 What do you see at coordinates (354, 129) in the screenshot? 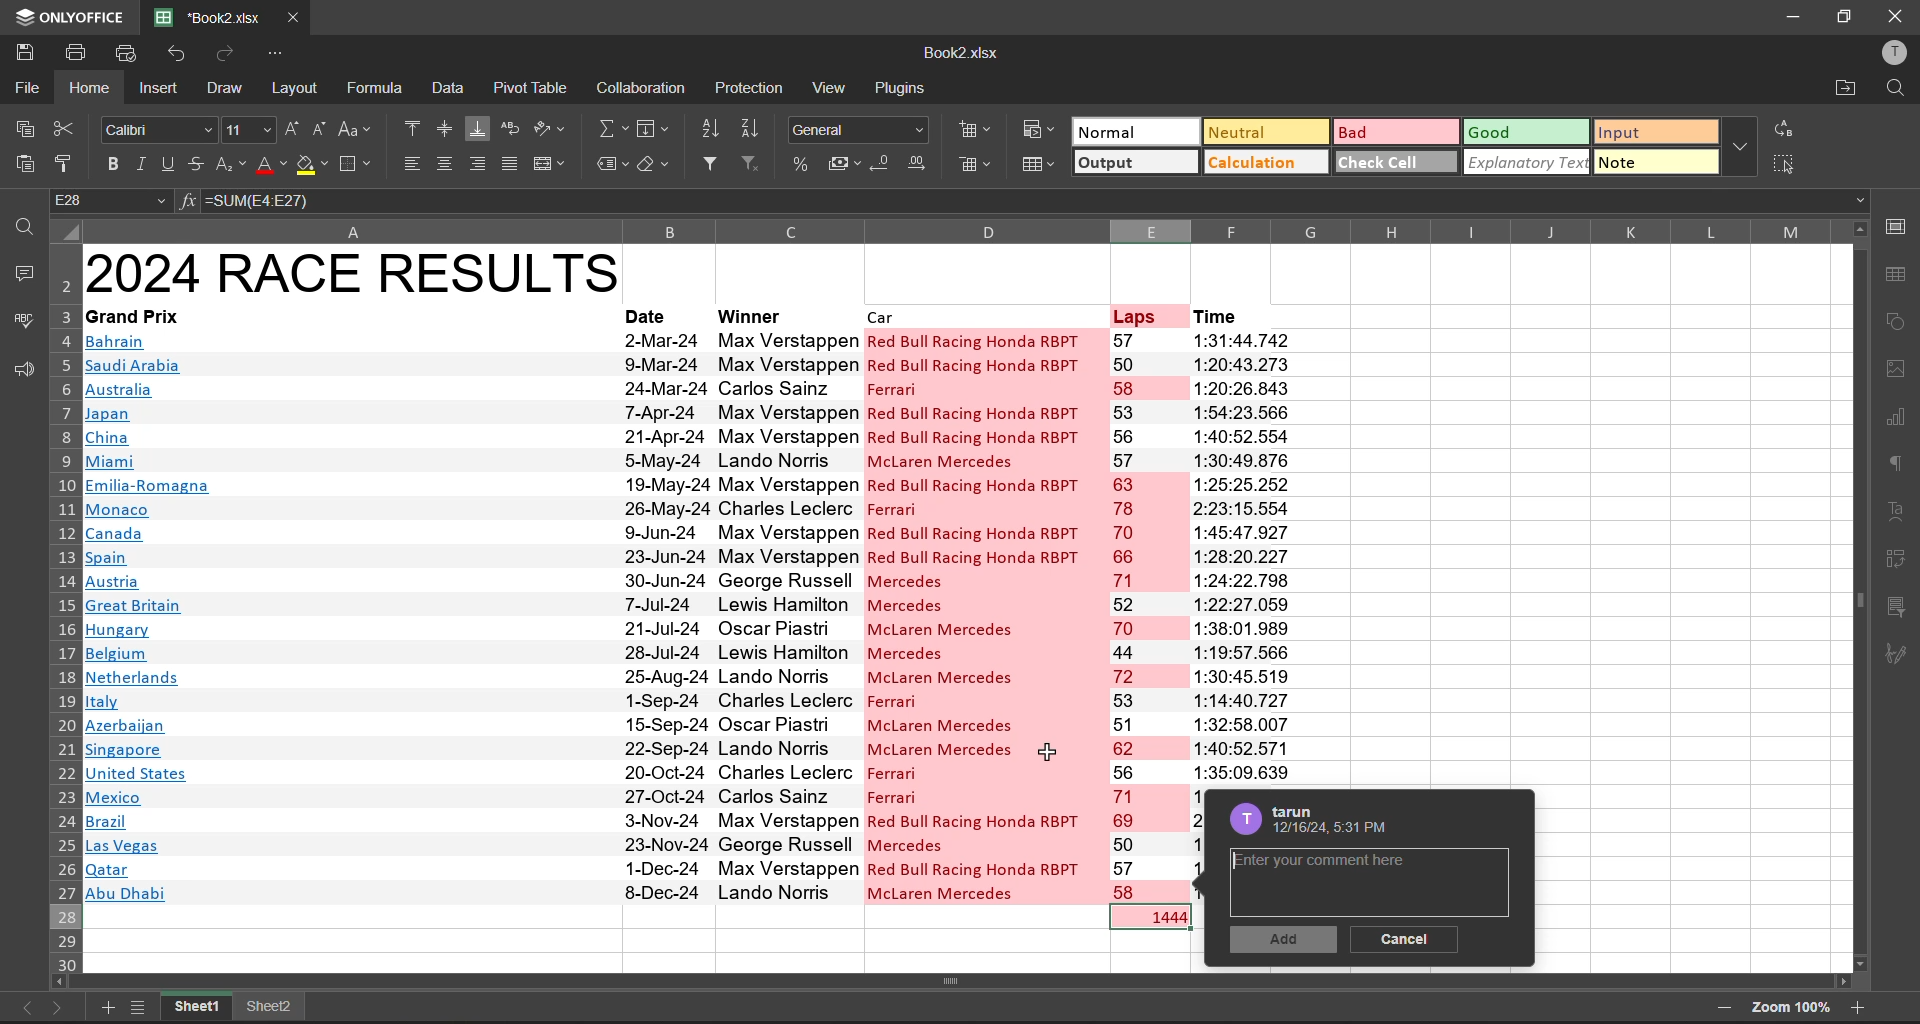
I see `change case` at bounding box center [354, 129].